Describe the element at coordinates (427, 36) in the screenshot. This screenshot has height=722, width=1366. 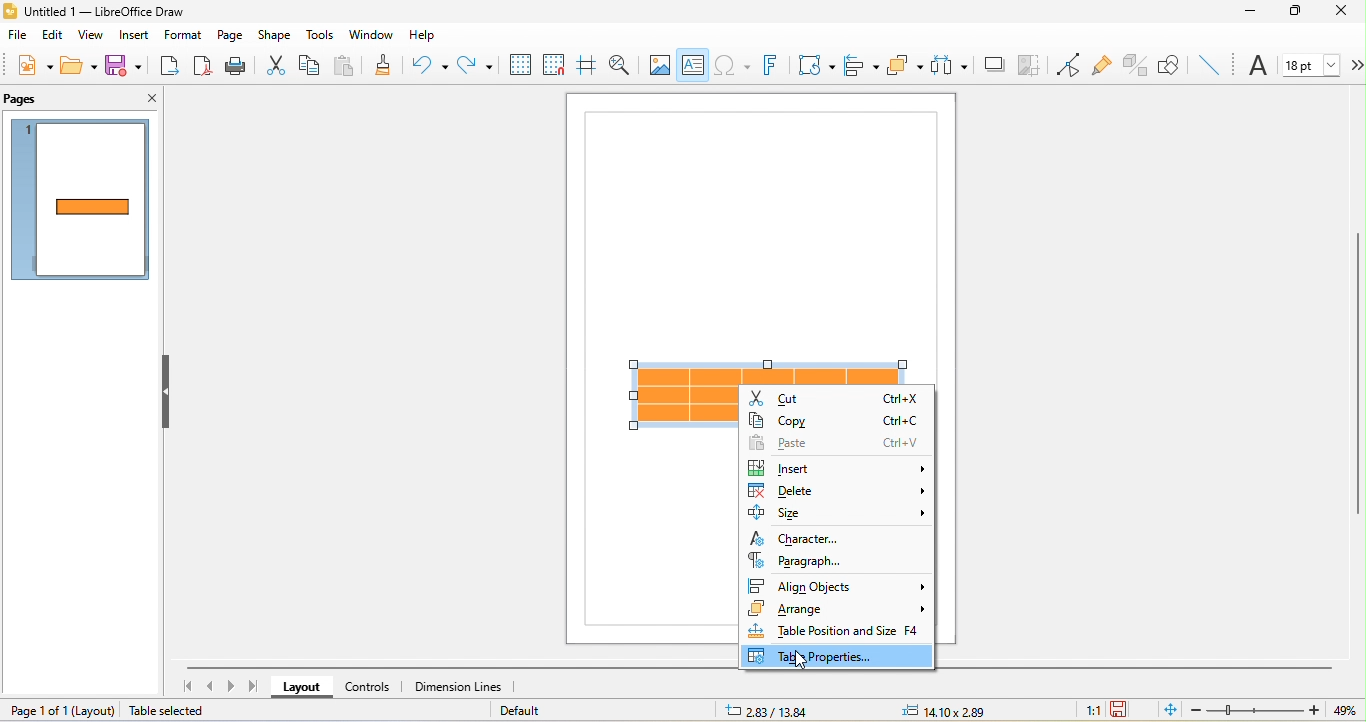
I see `help` at that location.